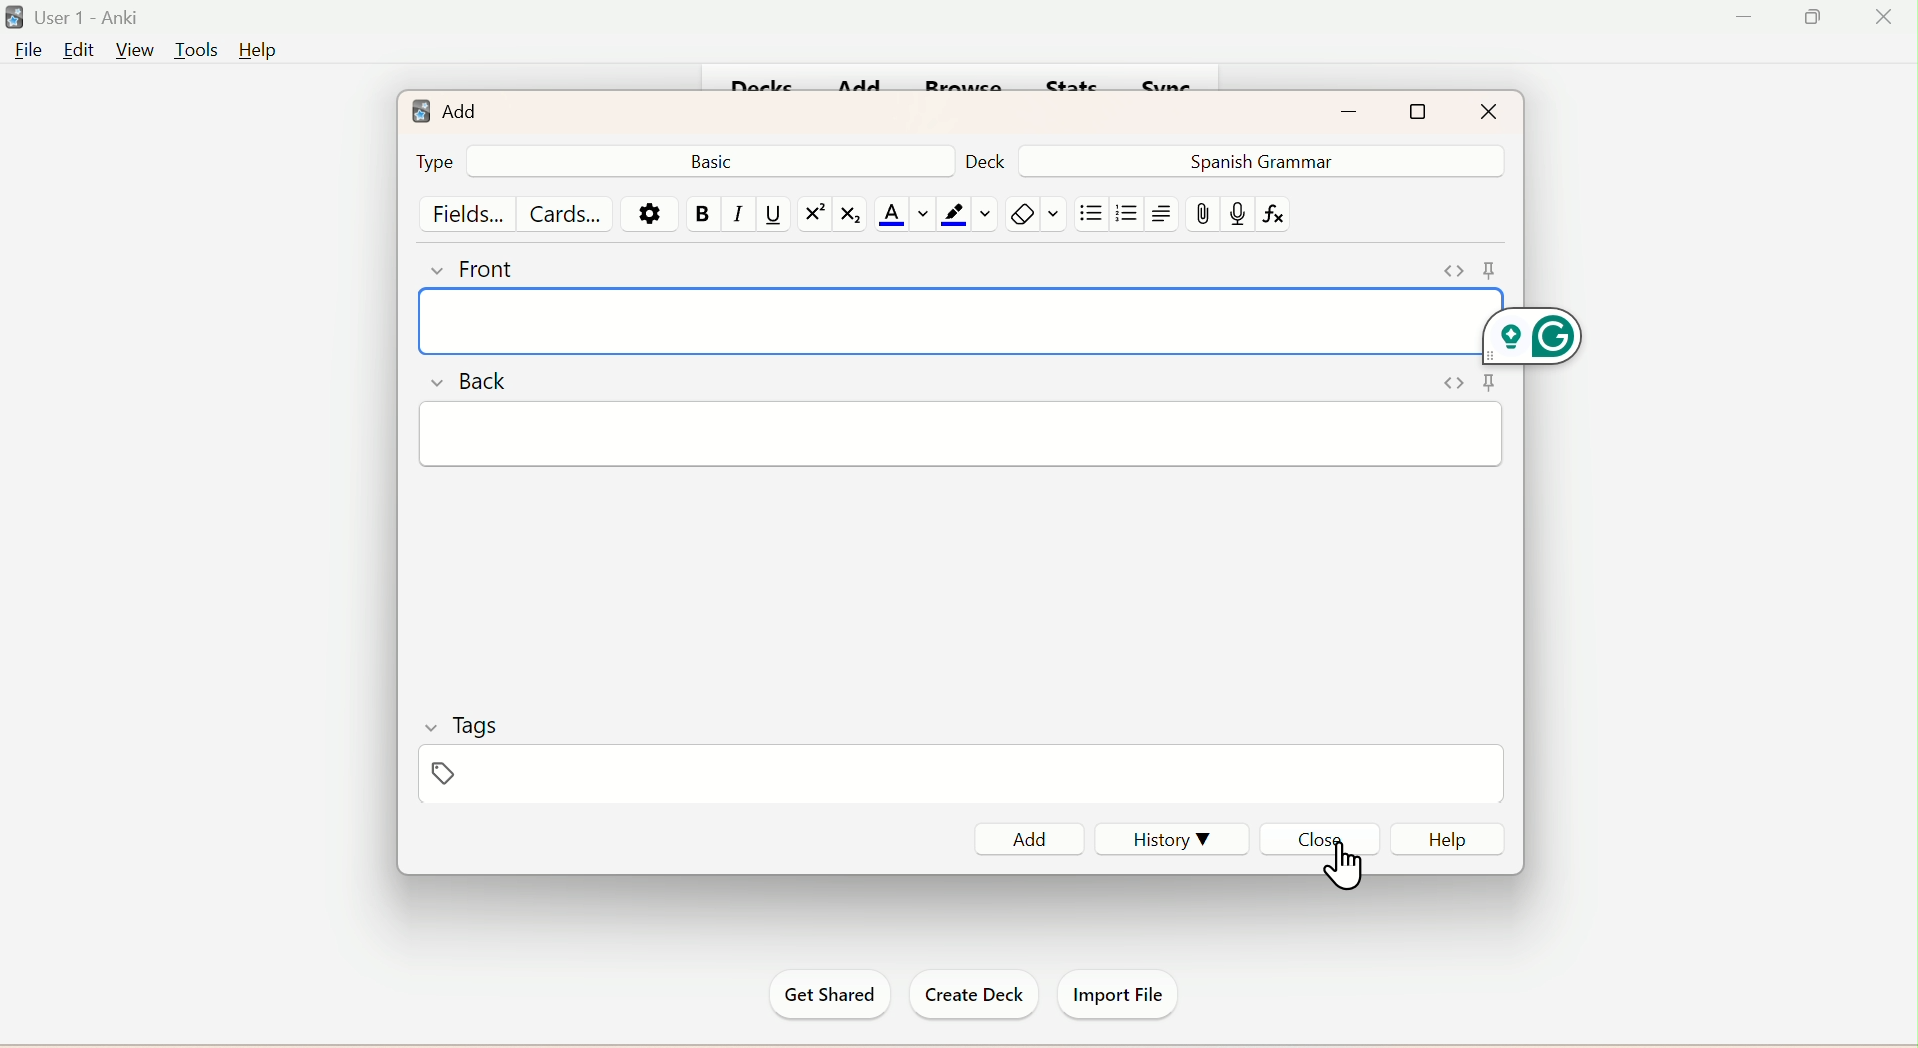 The width and height of the screenshot is (1918, 1048). I want to click on Pin, so click(1462, 267).